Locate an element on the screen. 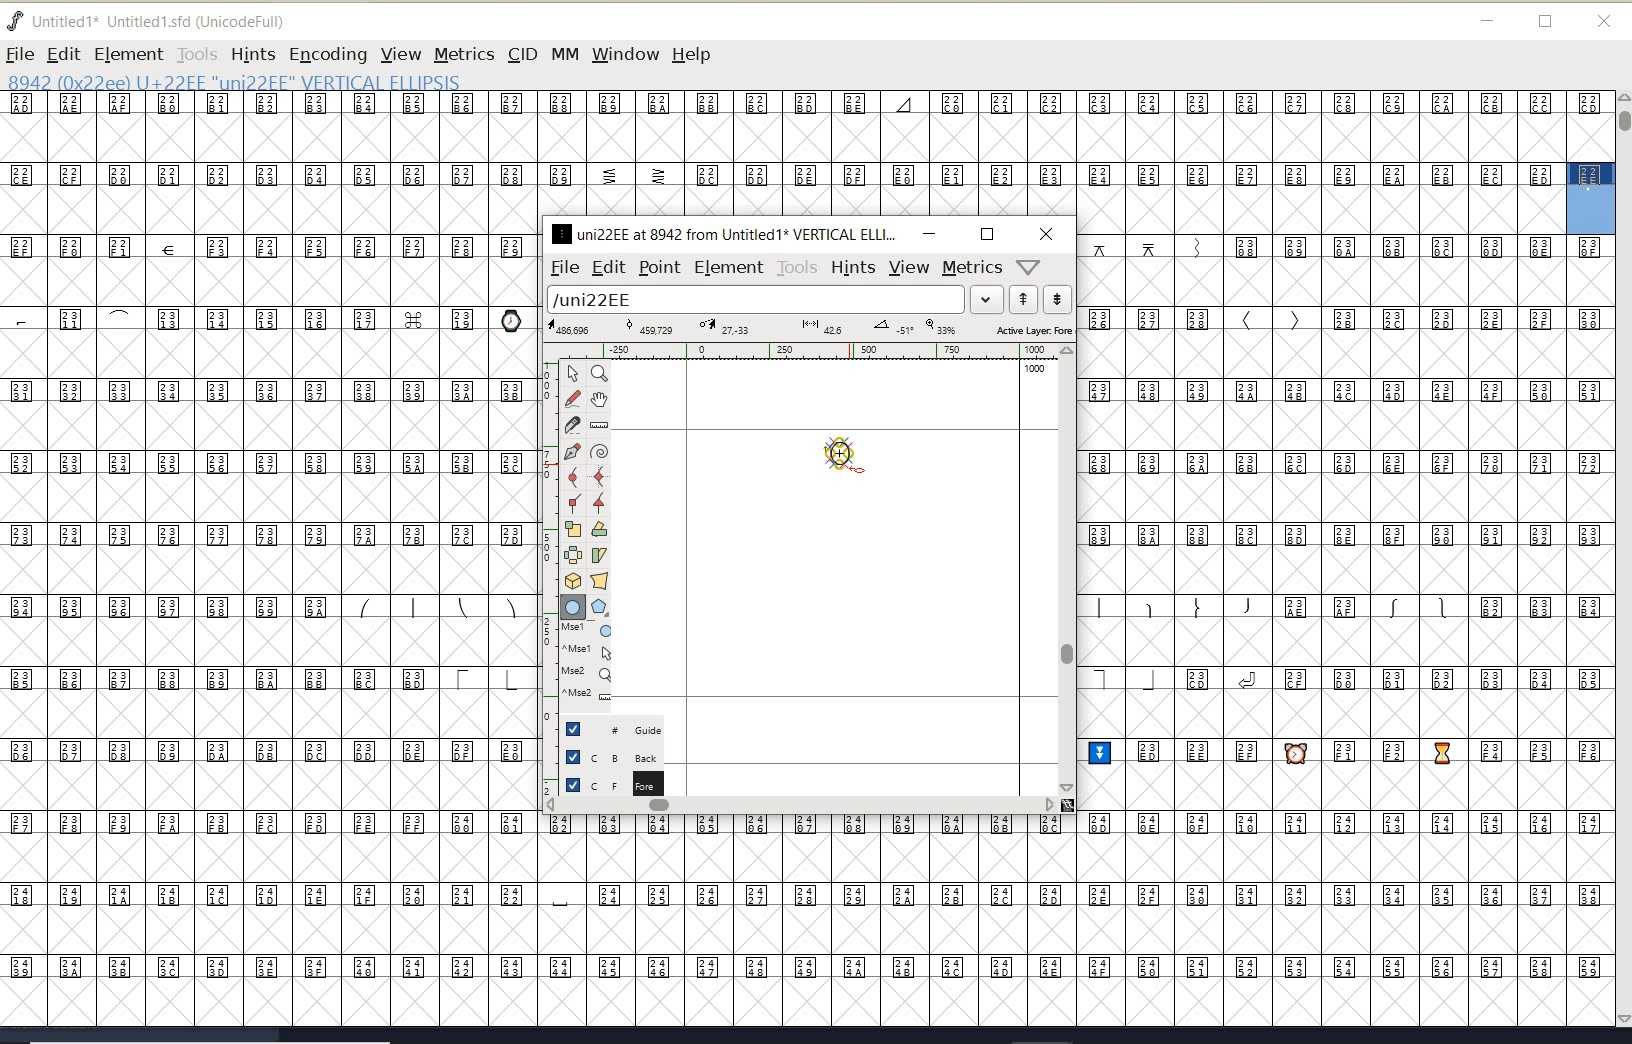 This screenshot has width=1632, height=1044. draw a freehand curve is located at coordinates (575, 398).